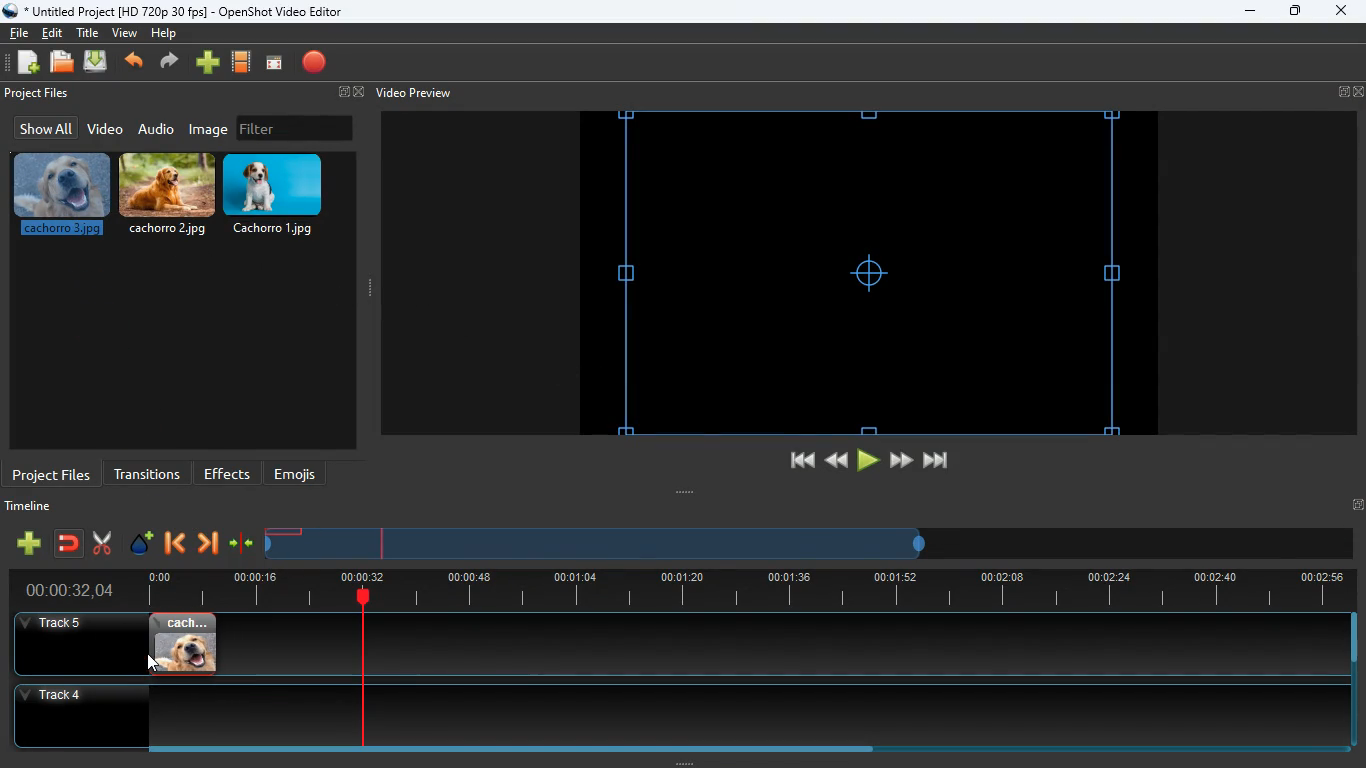 The width and height of the screenshot is (1366, 768). What do you see at coordinates (43, 128) in the screenshot?
I see `show all` at bounding box center [43, 128].